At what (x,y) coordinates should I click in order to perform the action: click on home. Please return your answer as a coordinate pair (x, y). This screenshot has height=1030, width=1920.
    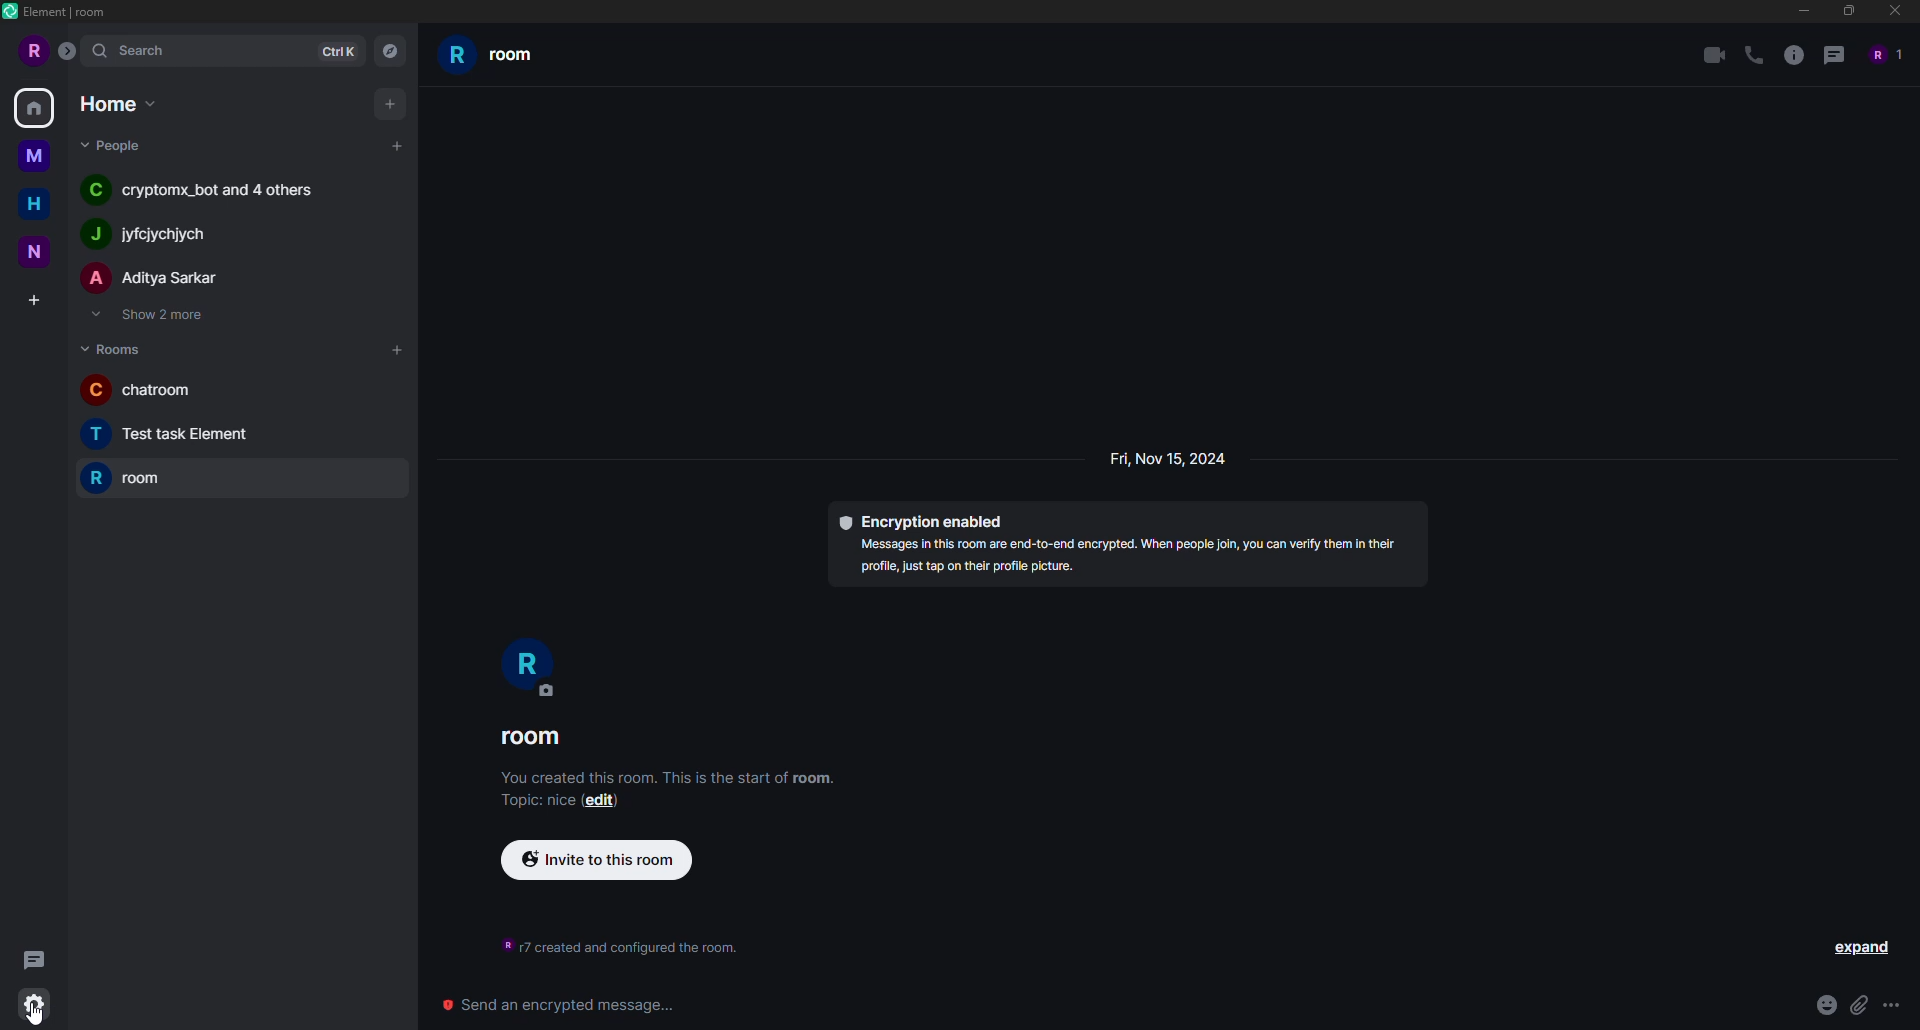
    Looking at the image, I should click on (115, 103).